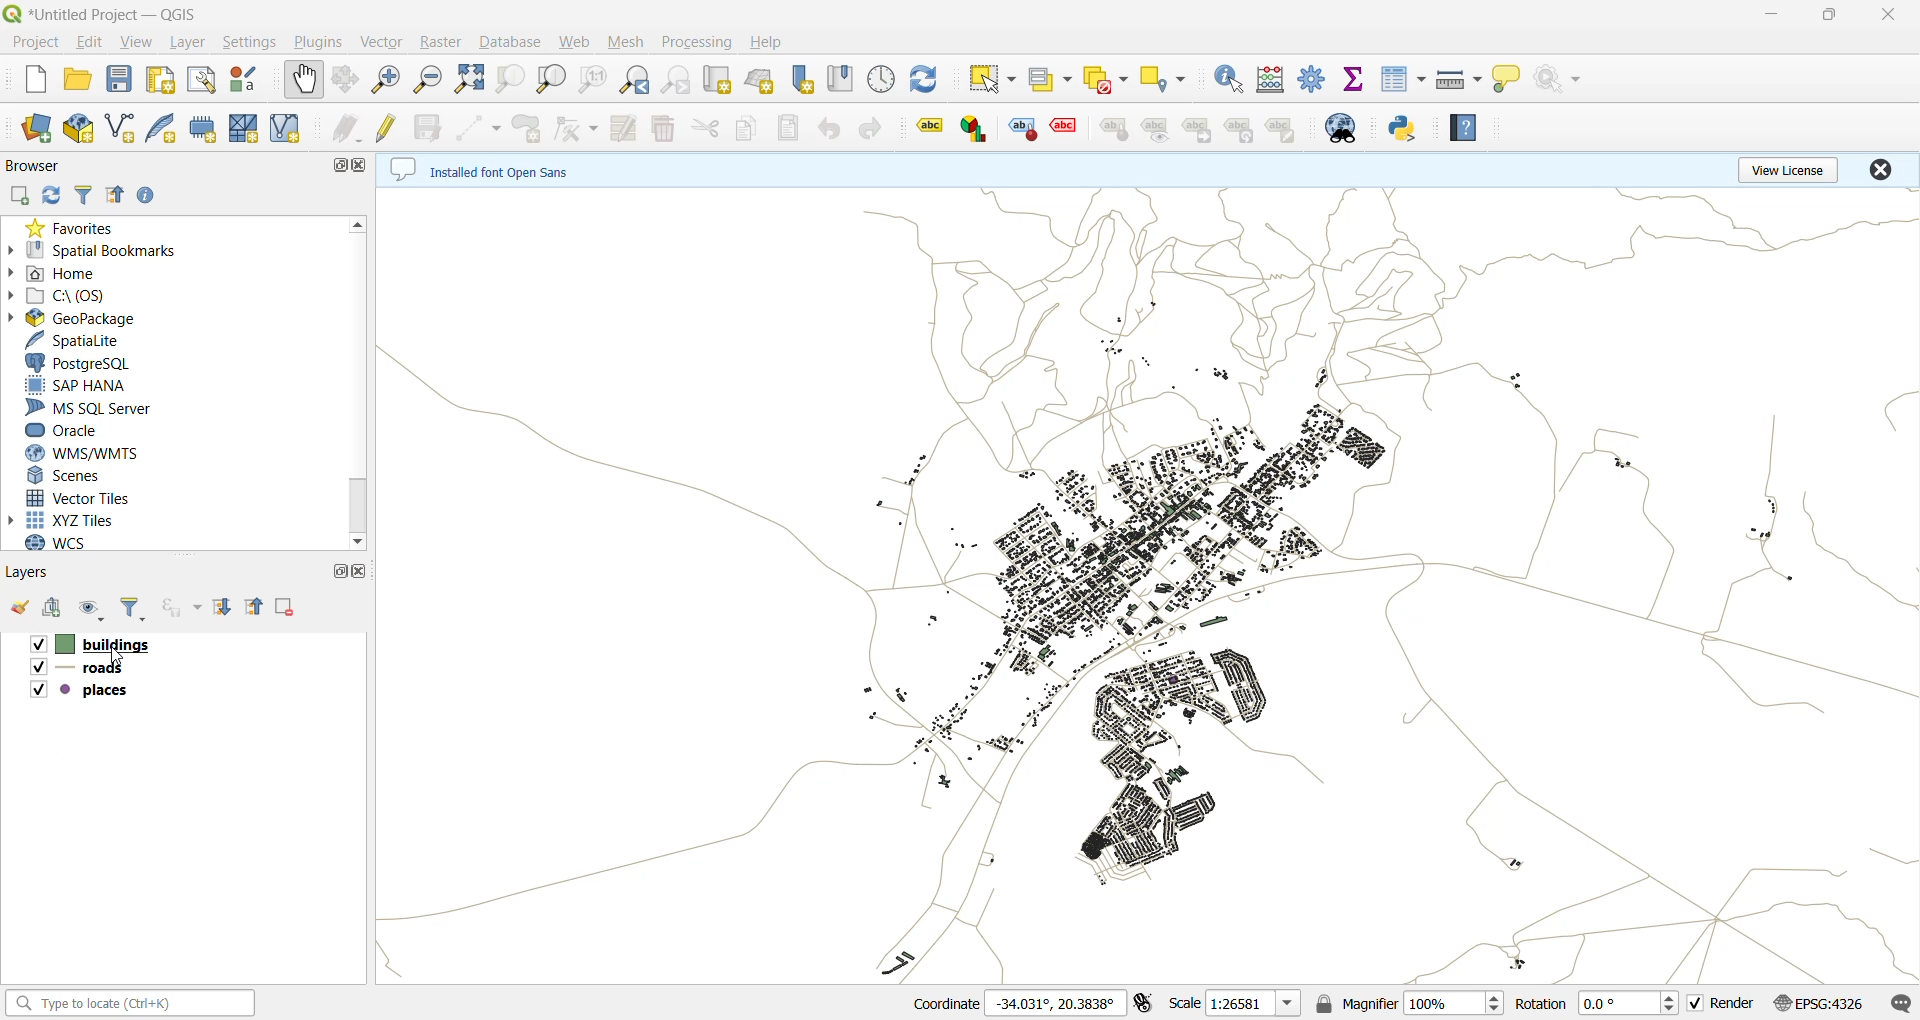  Describe the element at coordinates (431, 79) in the screenshot. I see `zoom out` at that location.